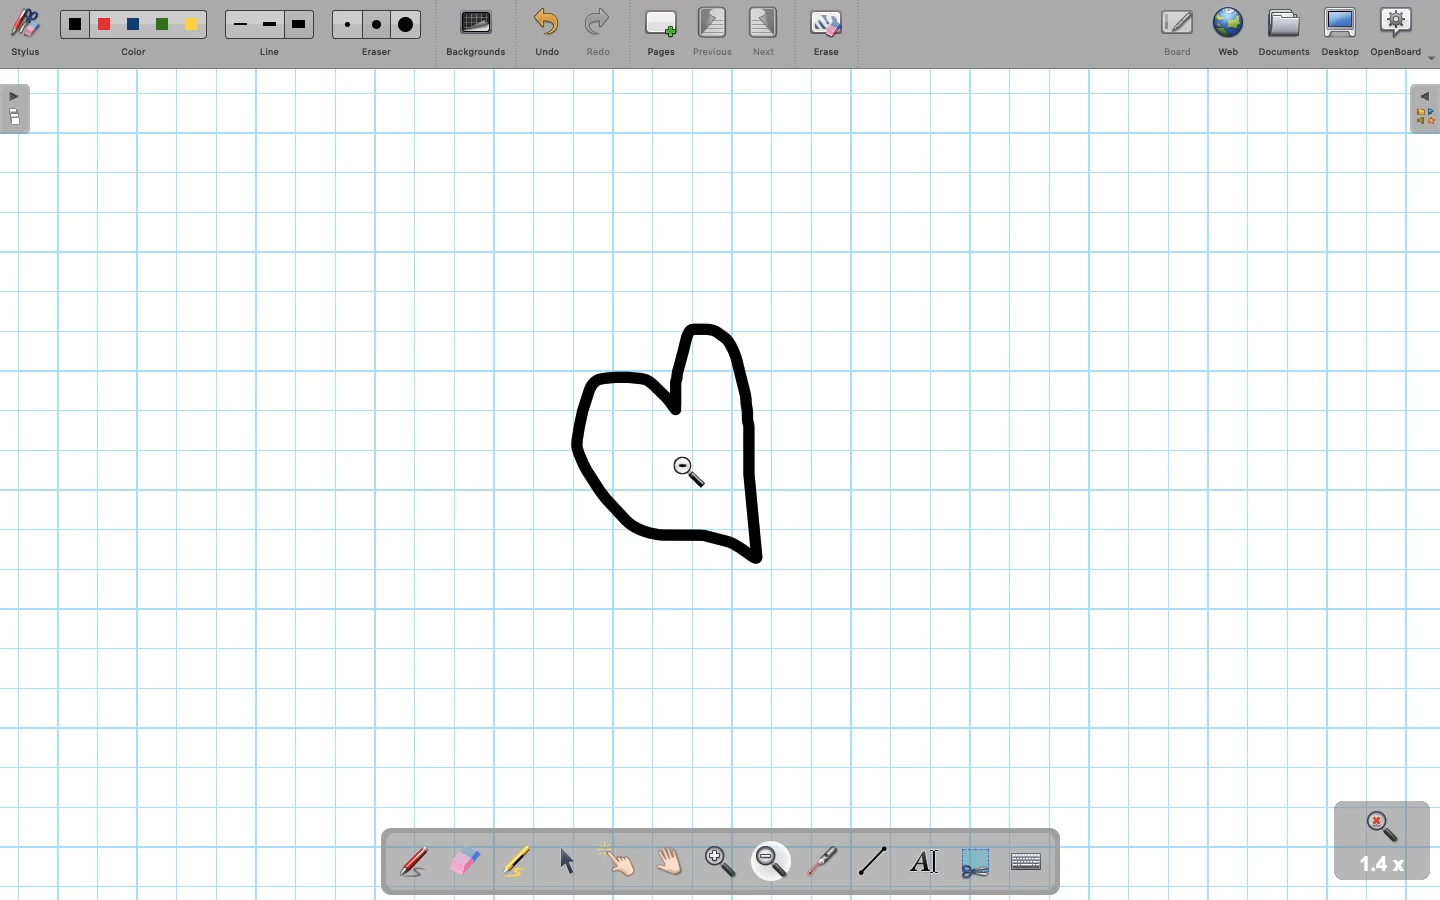  What do you see at coordinates (971, 864) in the screenshot?
I see `Selection tool` at bounding box center [971, 864].